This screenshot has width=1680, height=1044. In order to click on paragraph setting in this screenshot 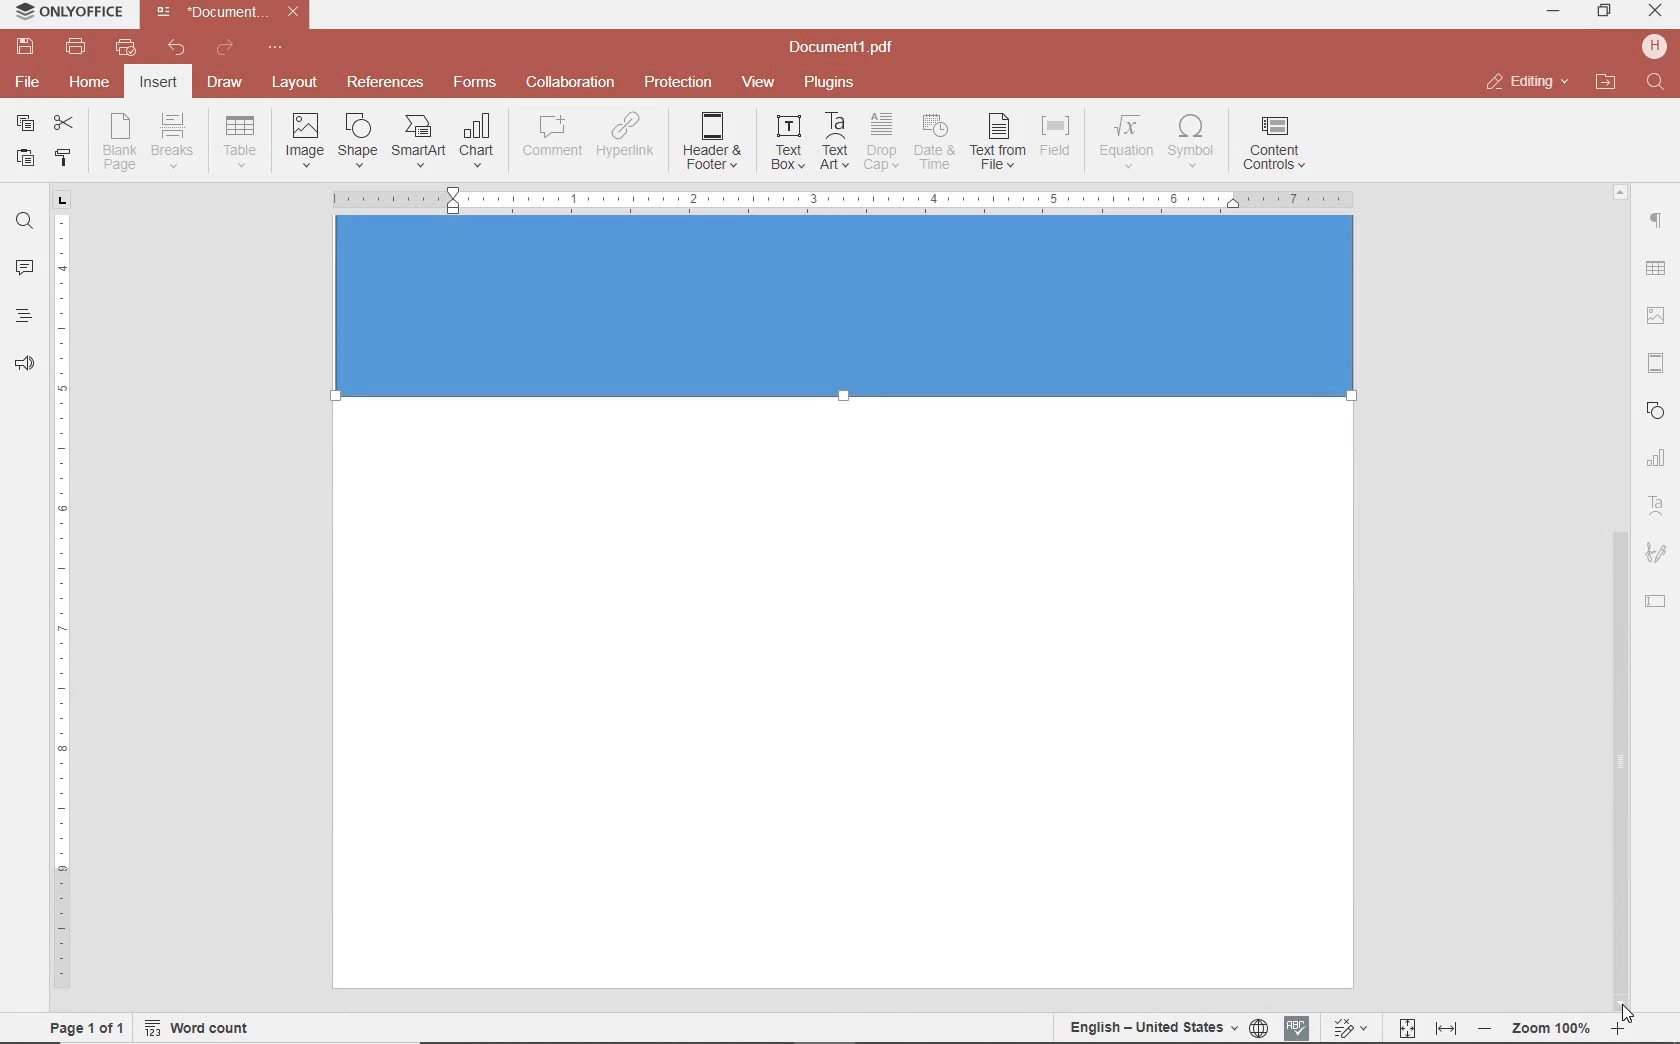, I will do `click(1657, 218)`.